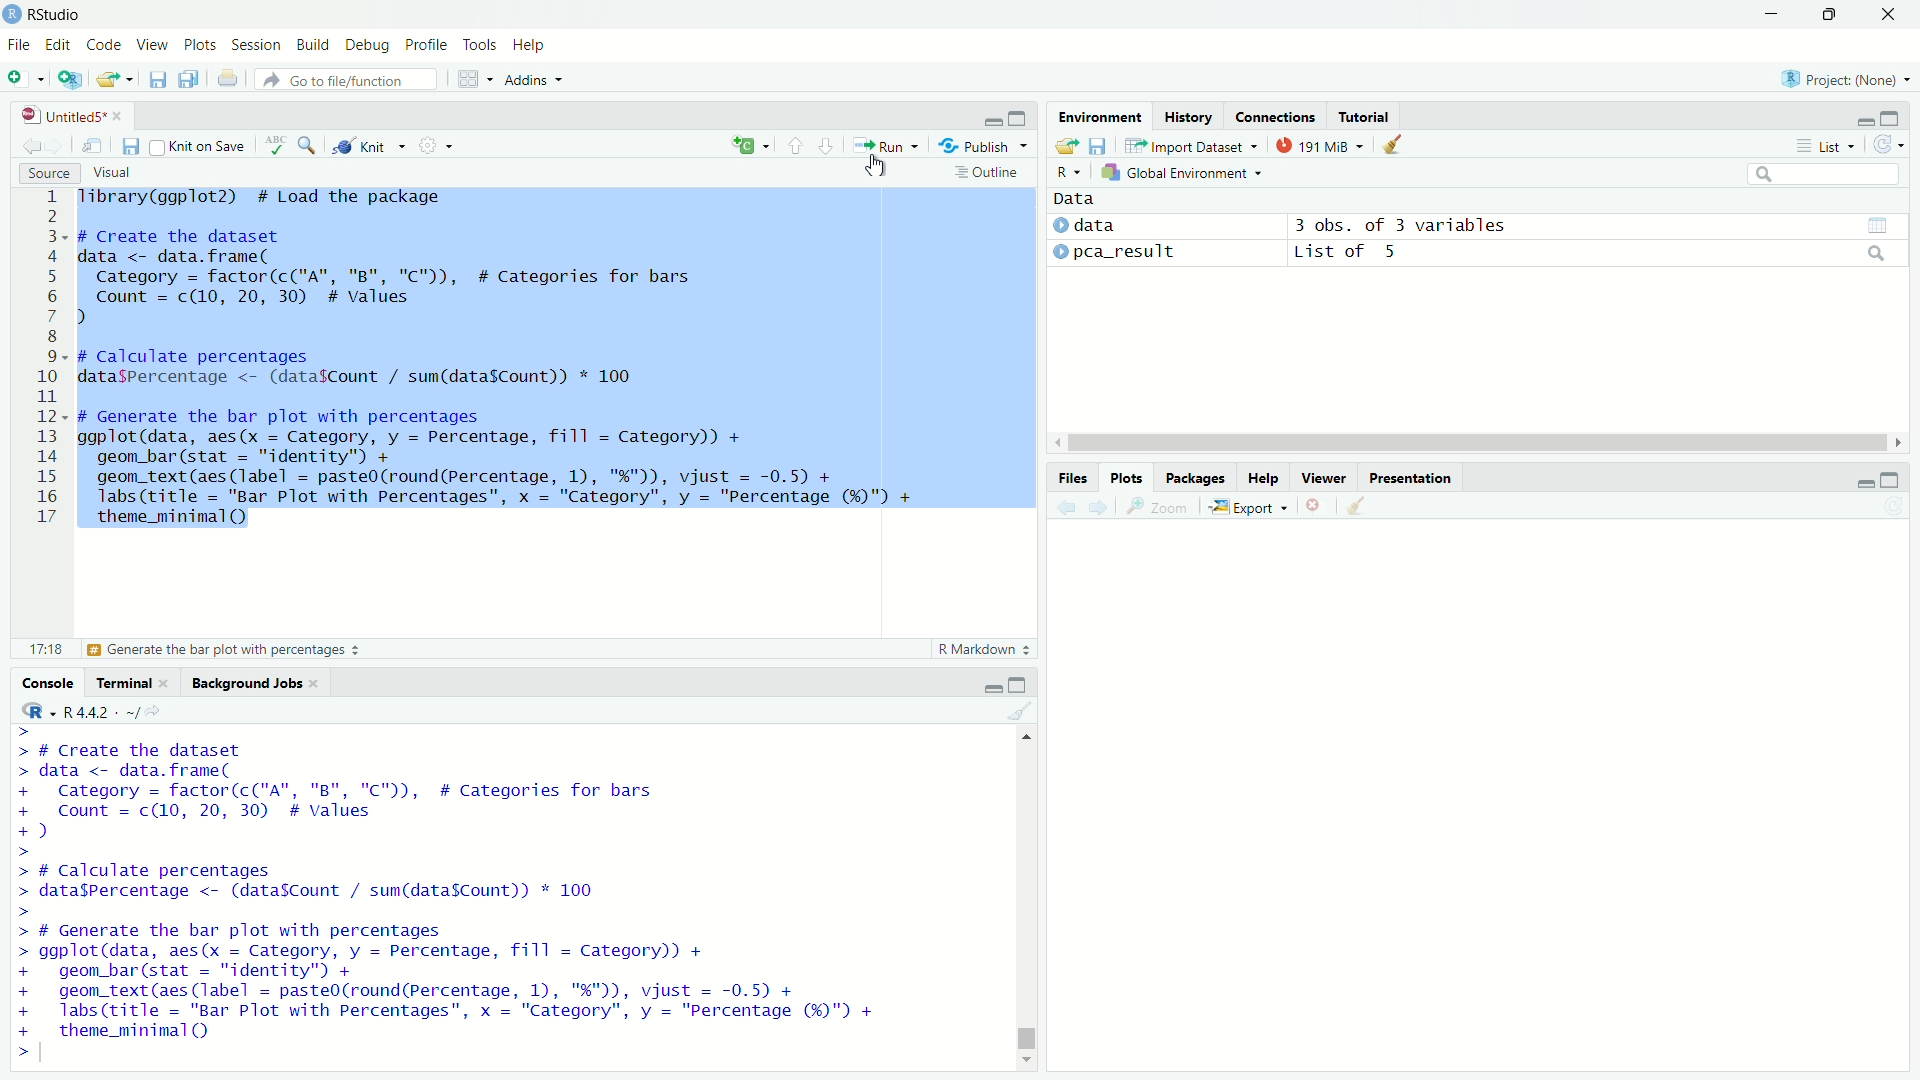 The height and width of the screenshot is (1080, 1920). Describe the element at coordinates (1771, 13) in the screenshot. I see `minimize` at that location.